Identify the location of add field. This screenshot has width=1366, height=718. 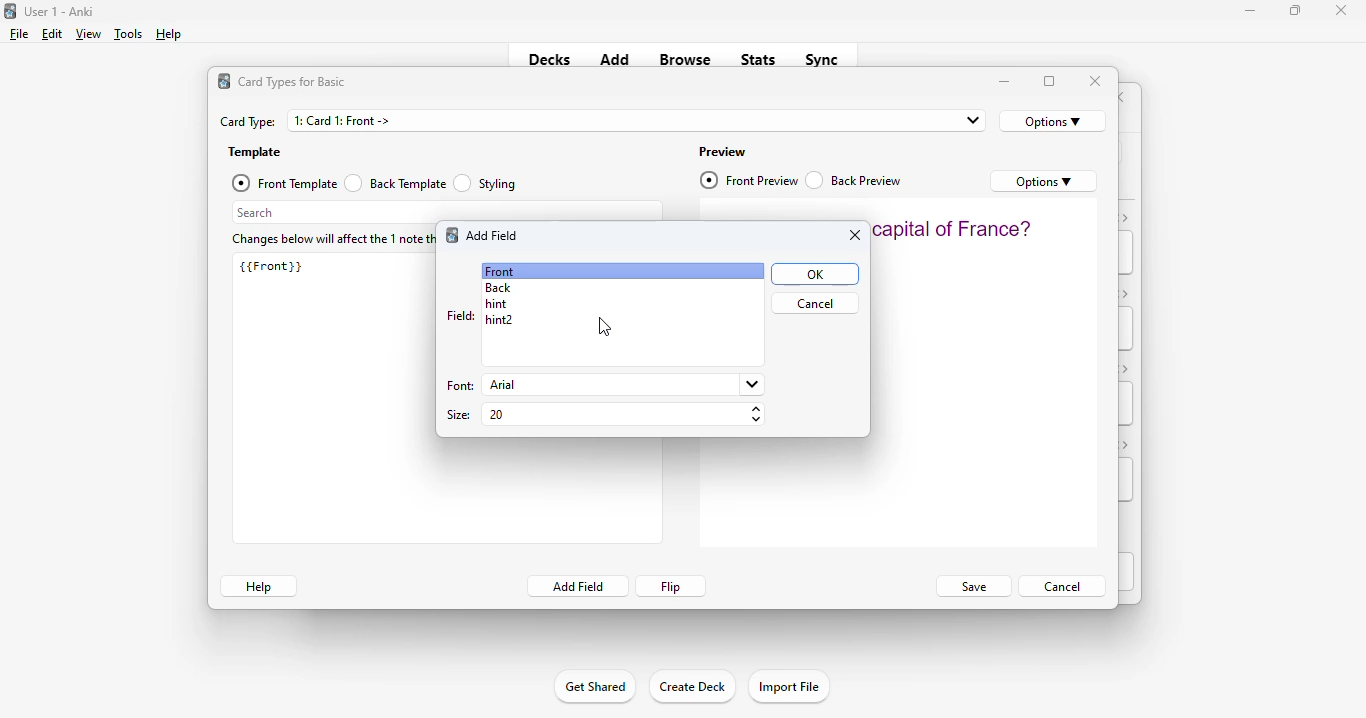
(493, 235).